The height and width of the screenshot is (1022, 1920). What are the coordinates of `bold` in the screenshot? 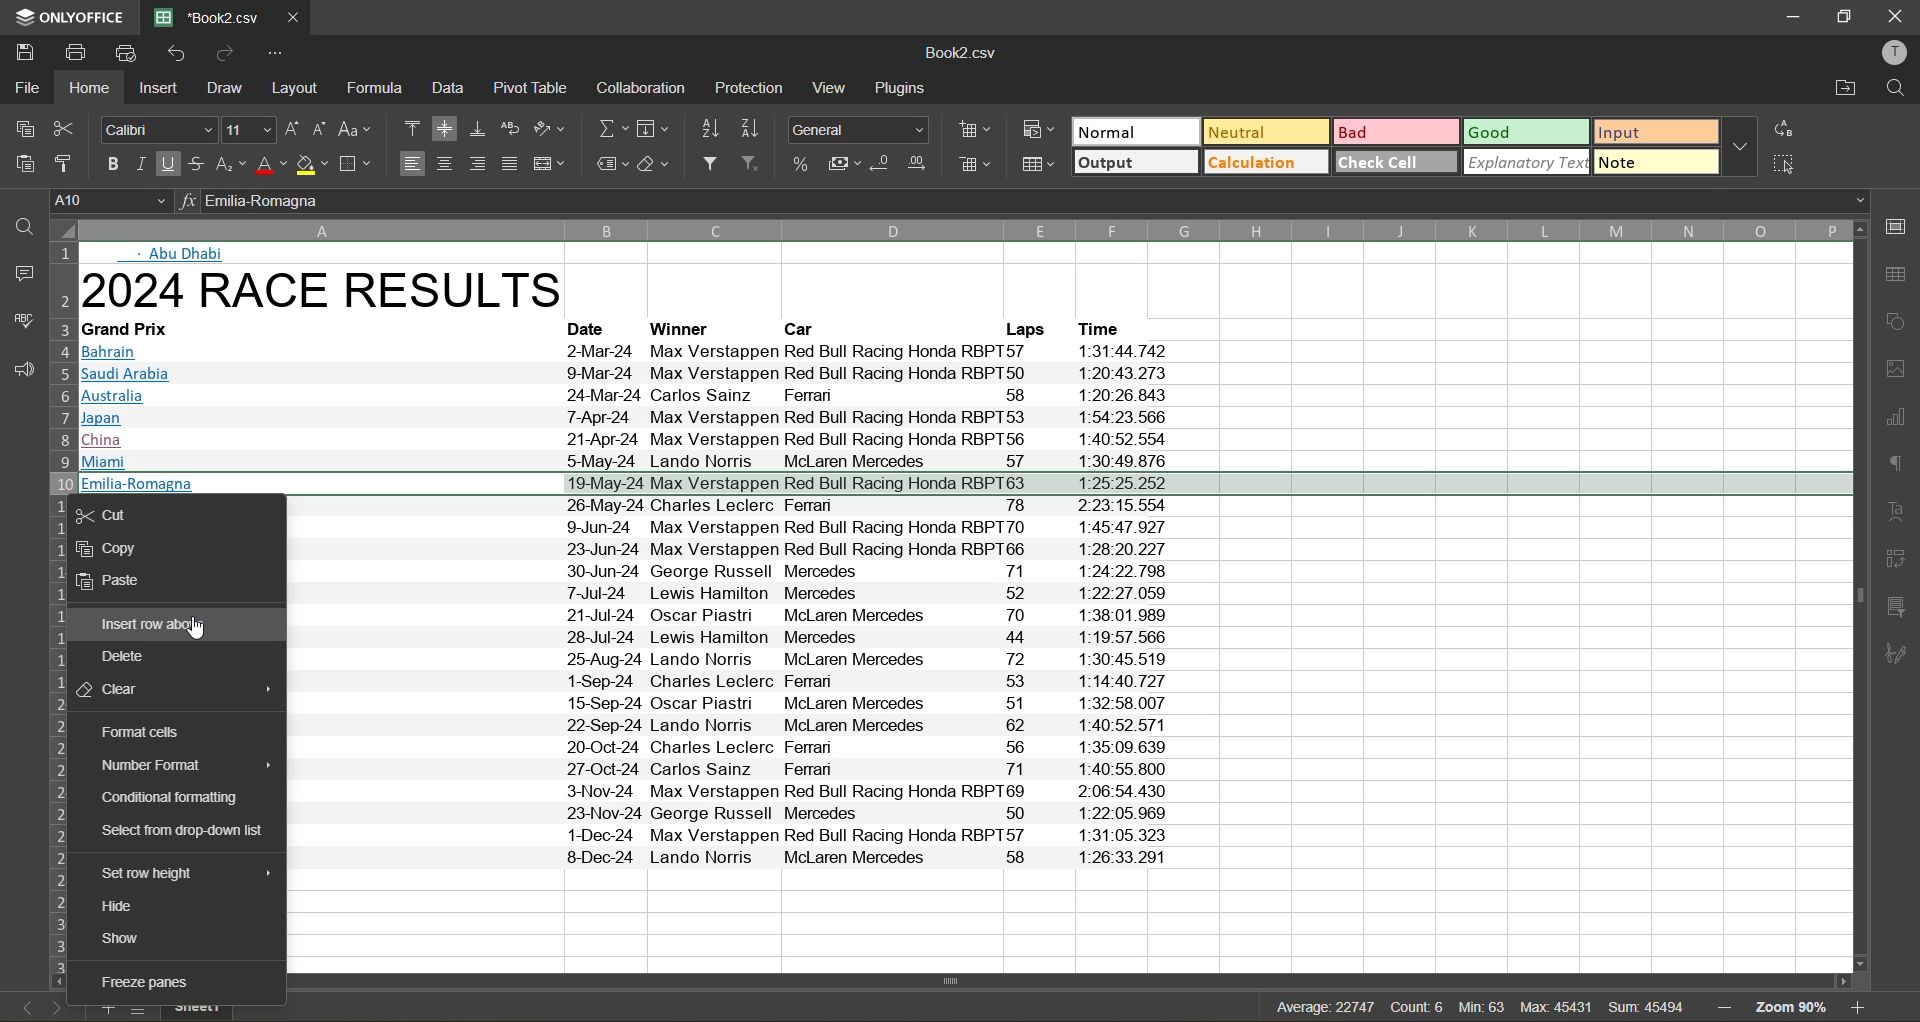 It's located at (112, 164).